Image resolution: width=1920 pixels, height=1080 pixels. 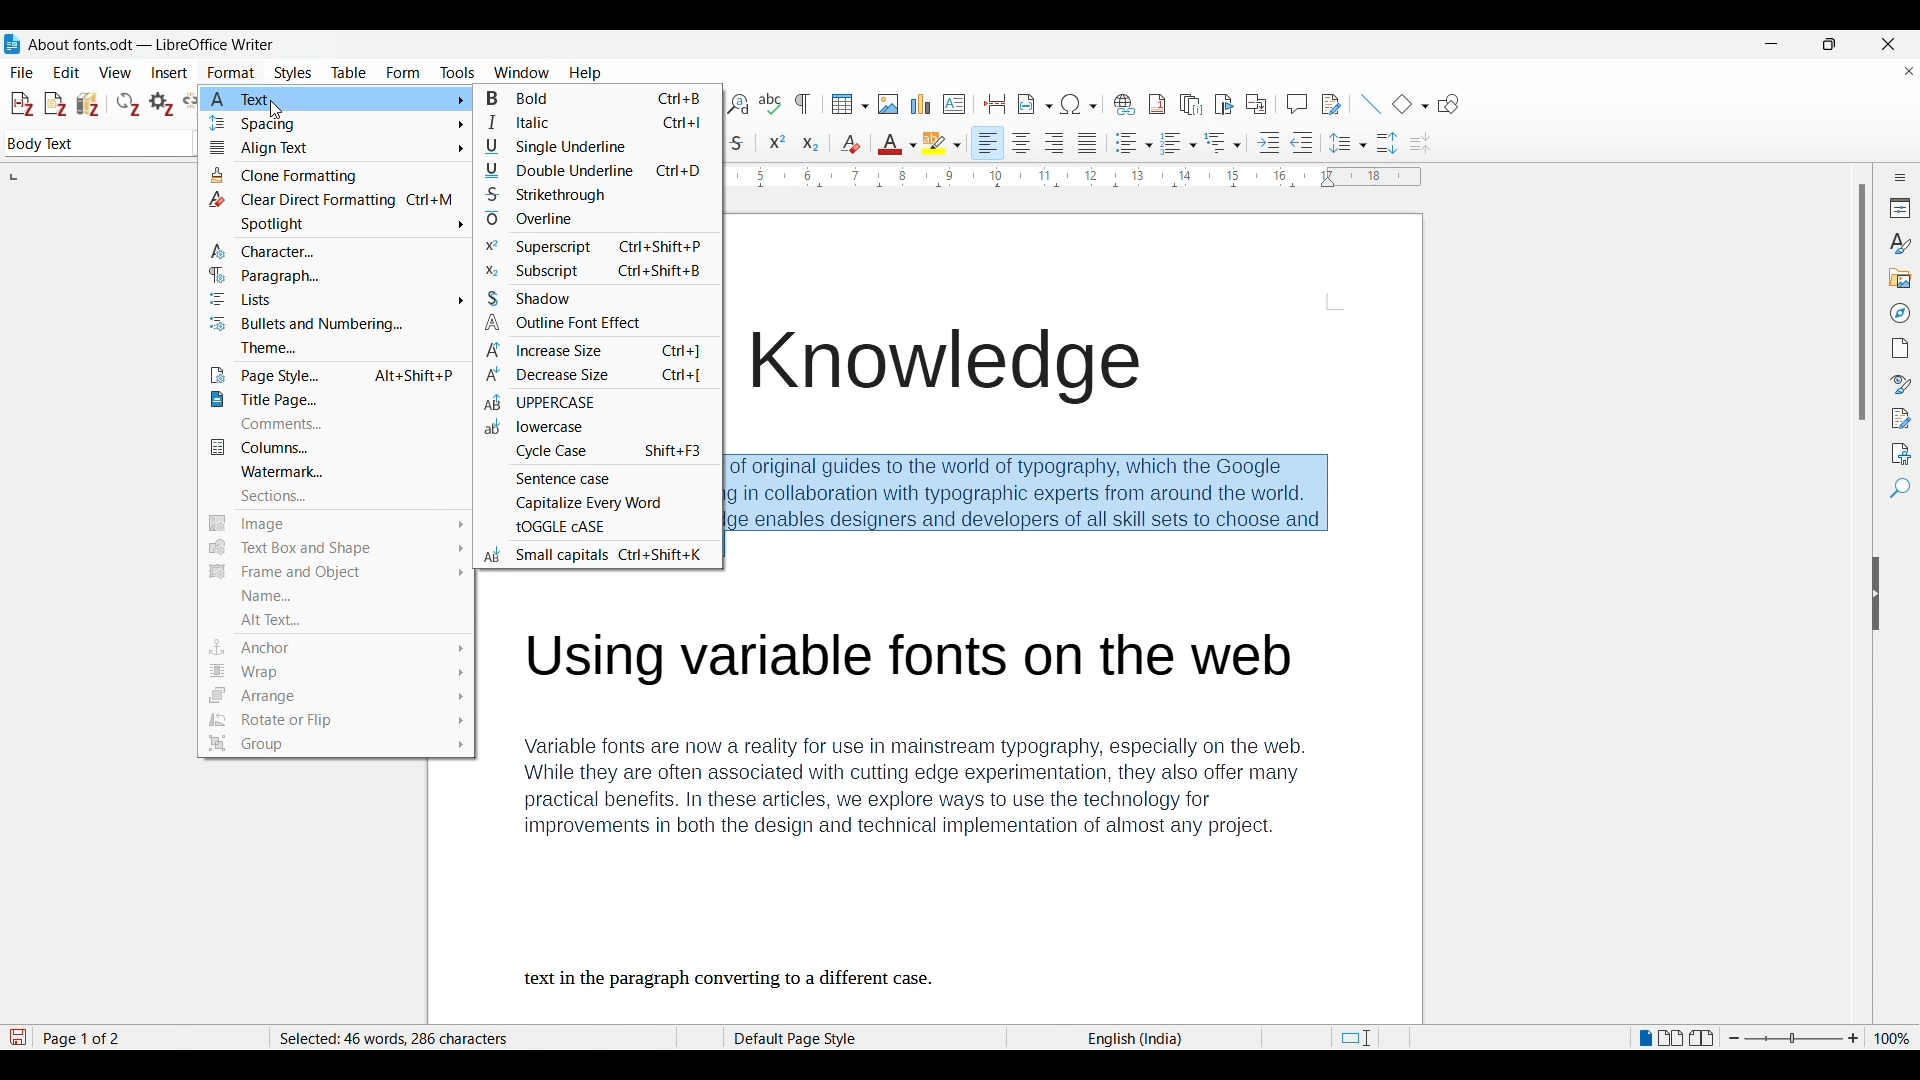 I want to click on cycle case, so click(x=605, y=451).